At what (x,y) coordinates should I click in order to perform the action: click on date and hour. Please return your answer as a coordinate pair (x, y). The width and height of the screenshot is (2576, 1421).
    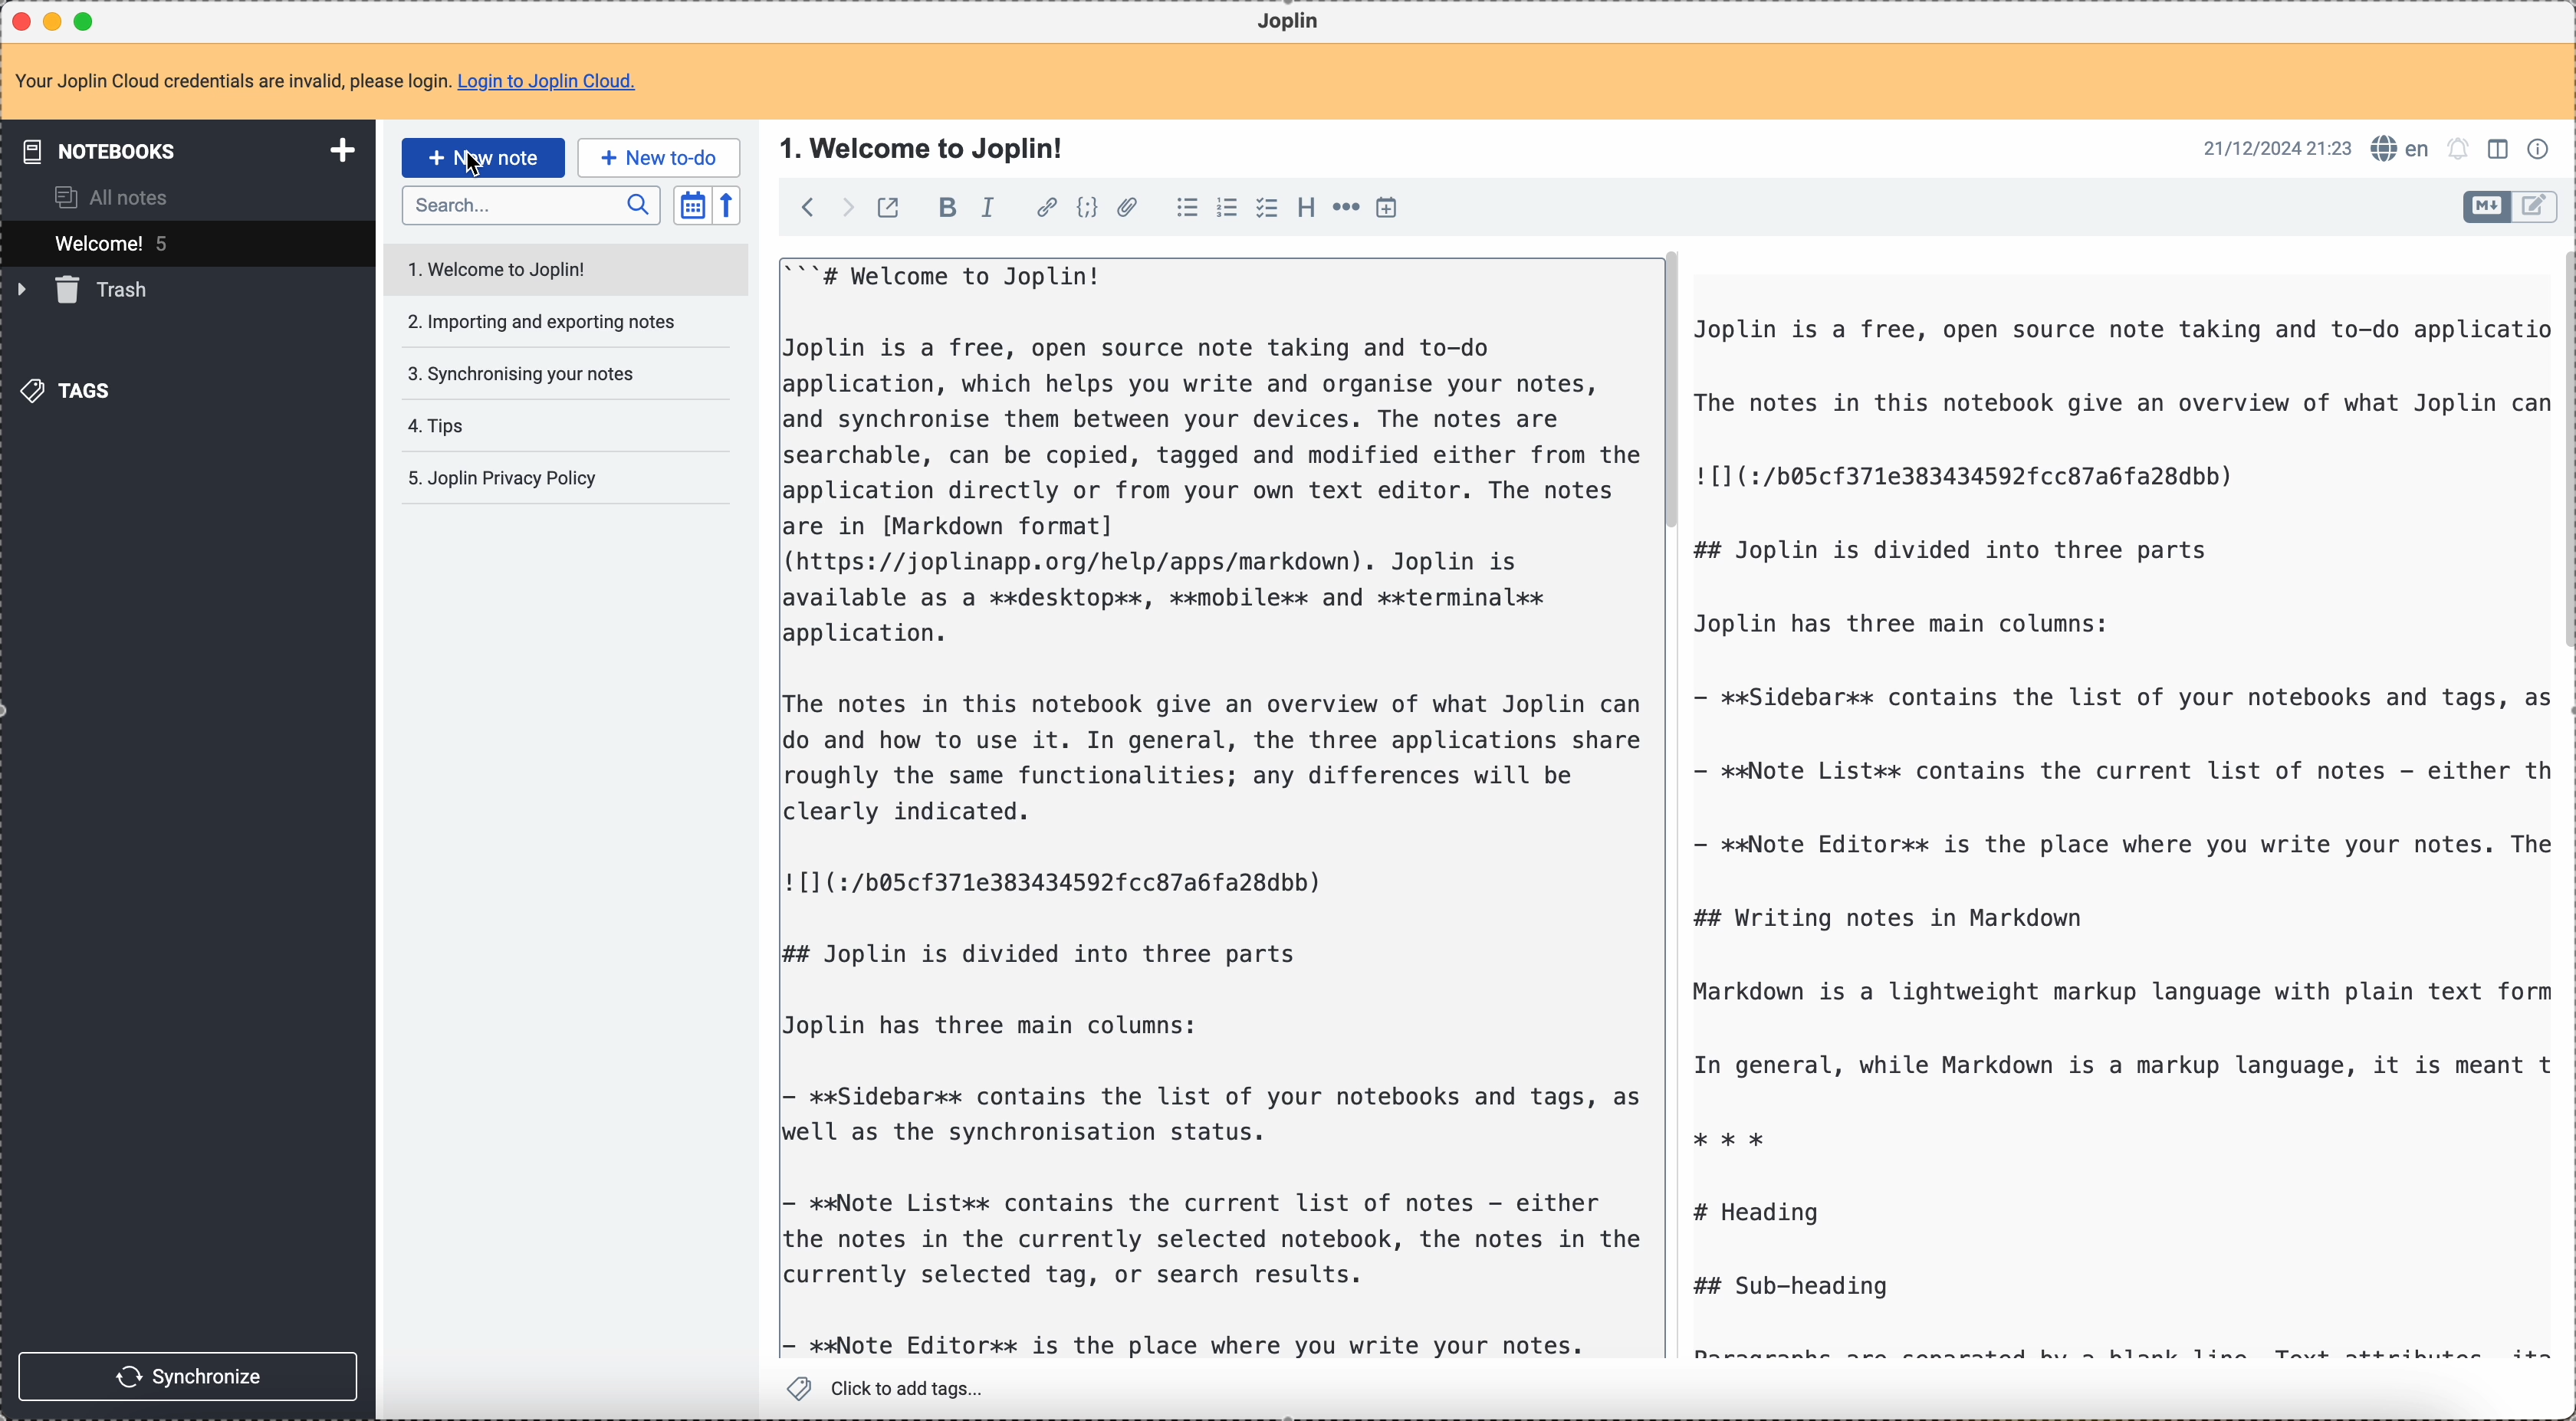
    Looking at the image, I should click on (2274, 148).